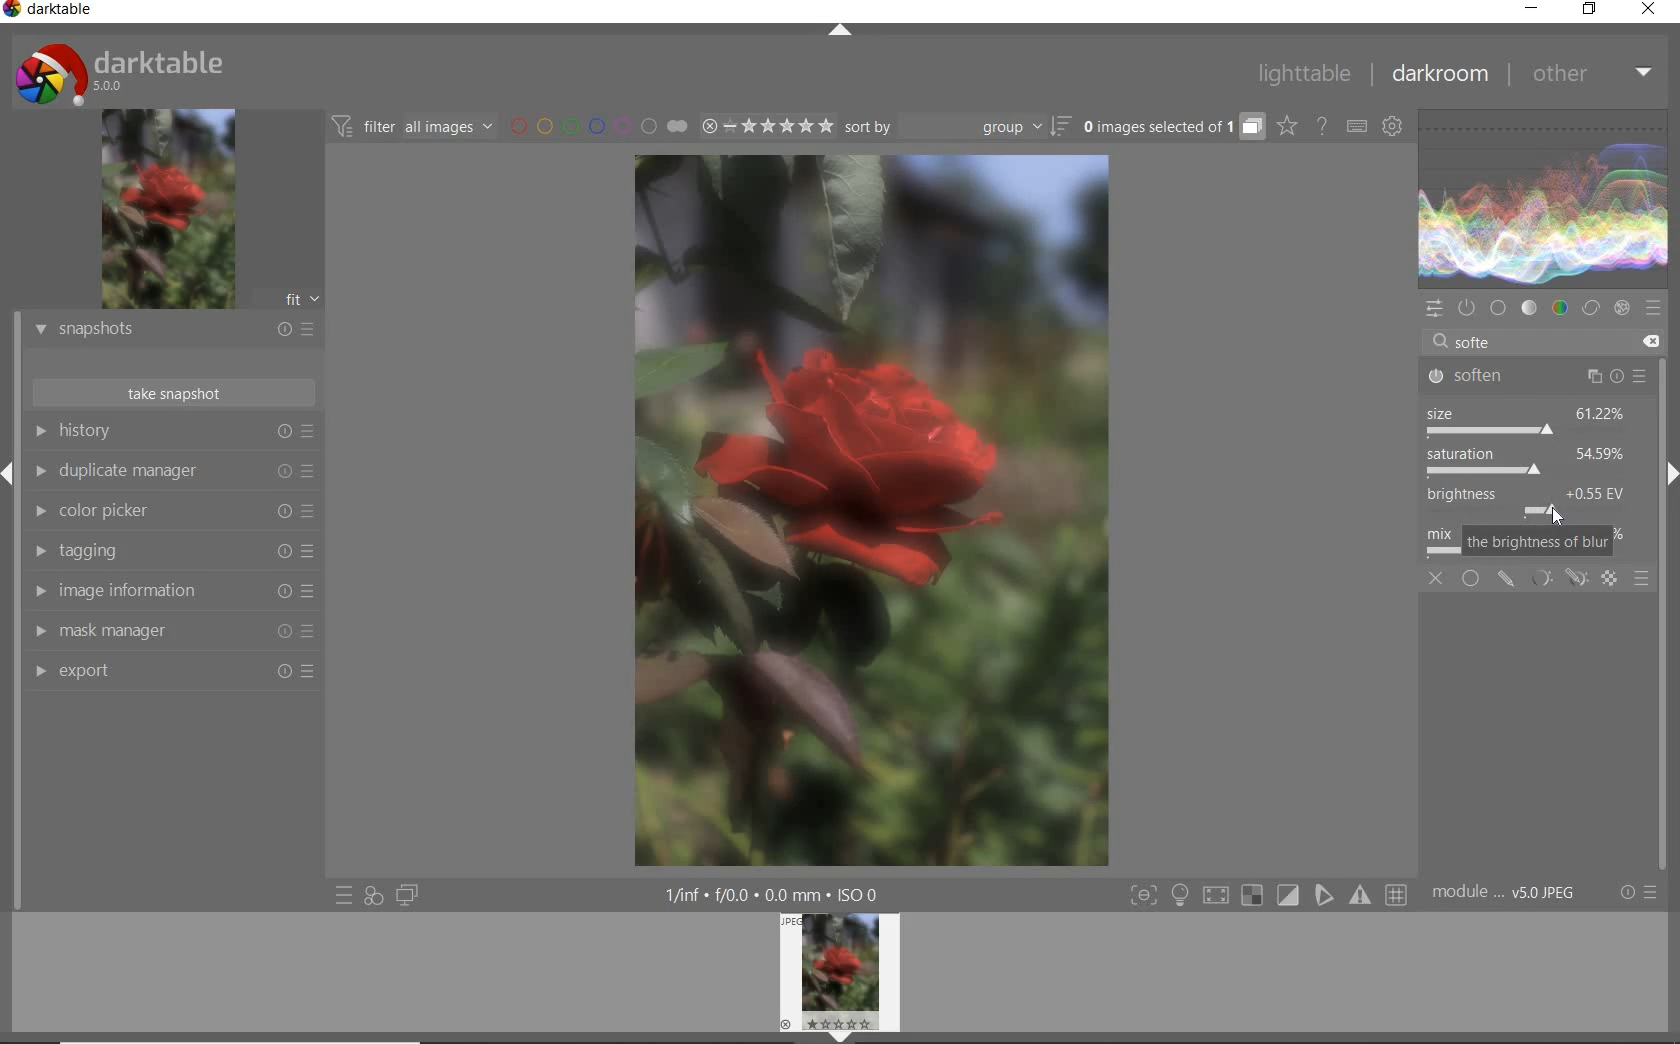 The width and height of the screenshot is (1680, 1044). I want to click on scrollbar, so click(1662, 544).